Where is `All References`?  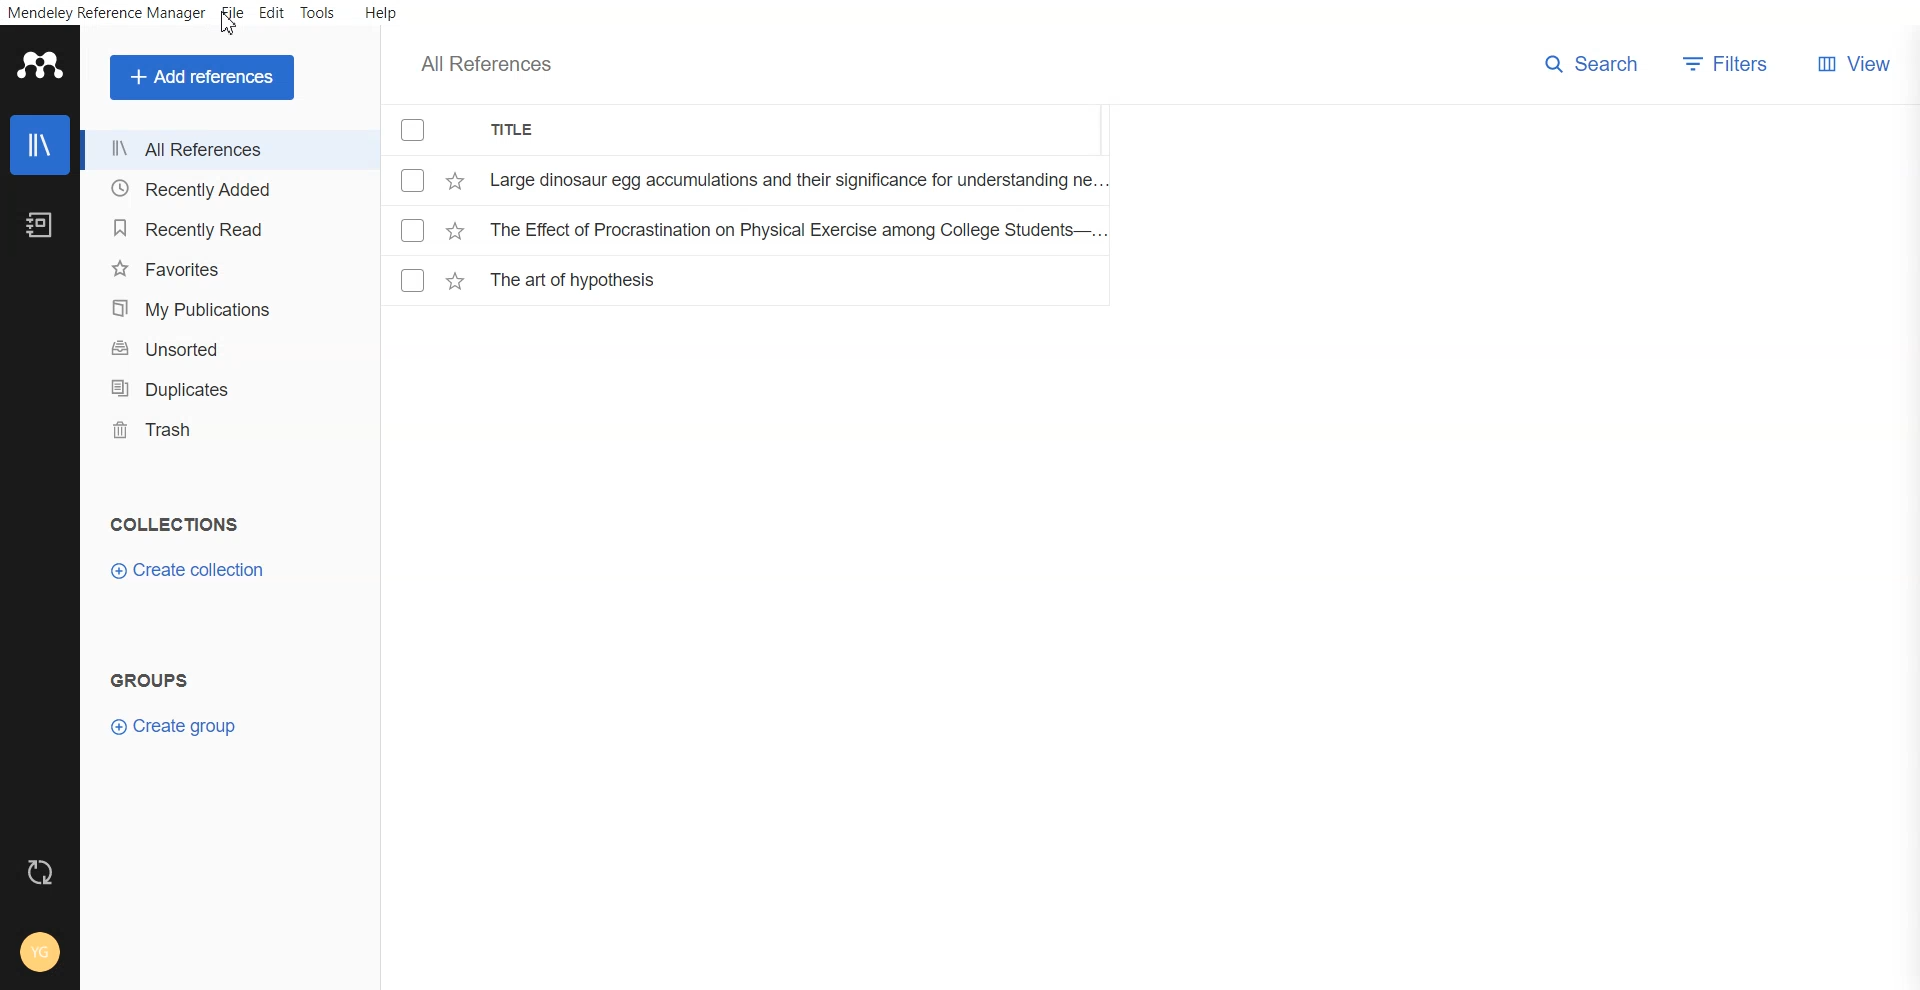
All References is located at coordinates (212, 151).